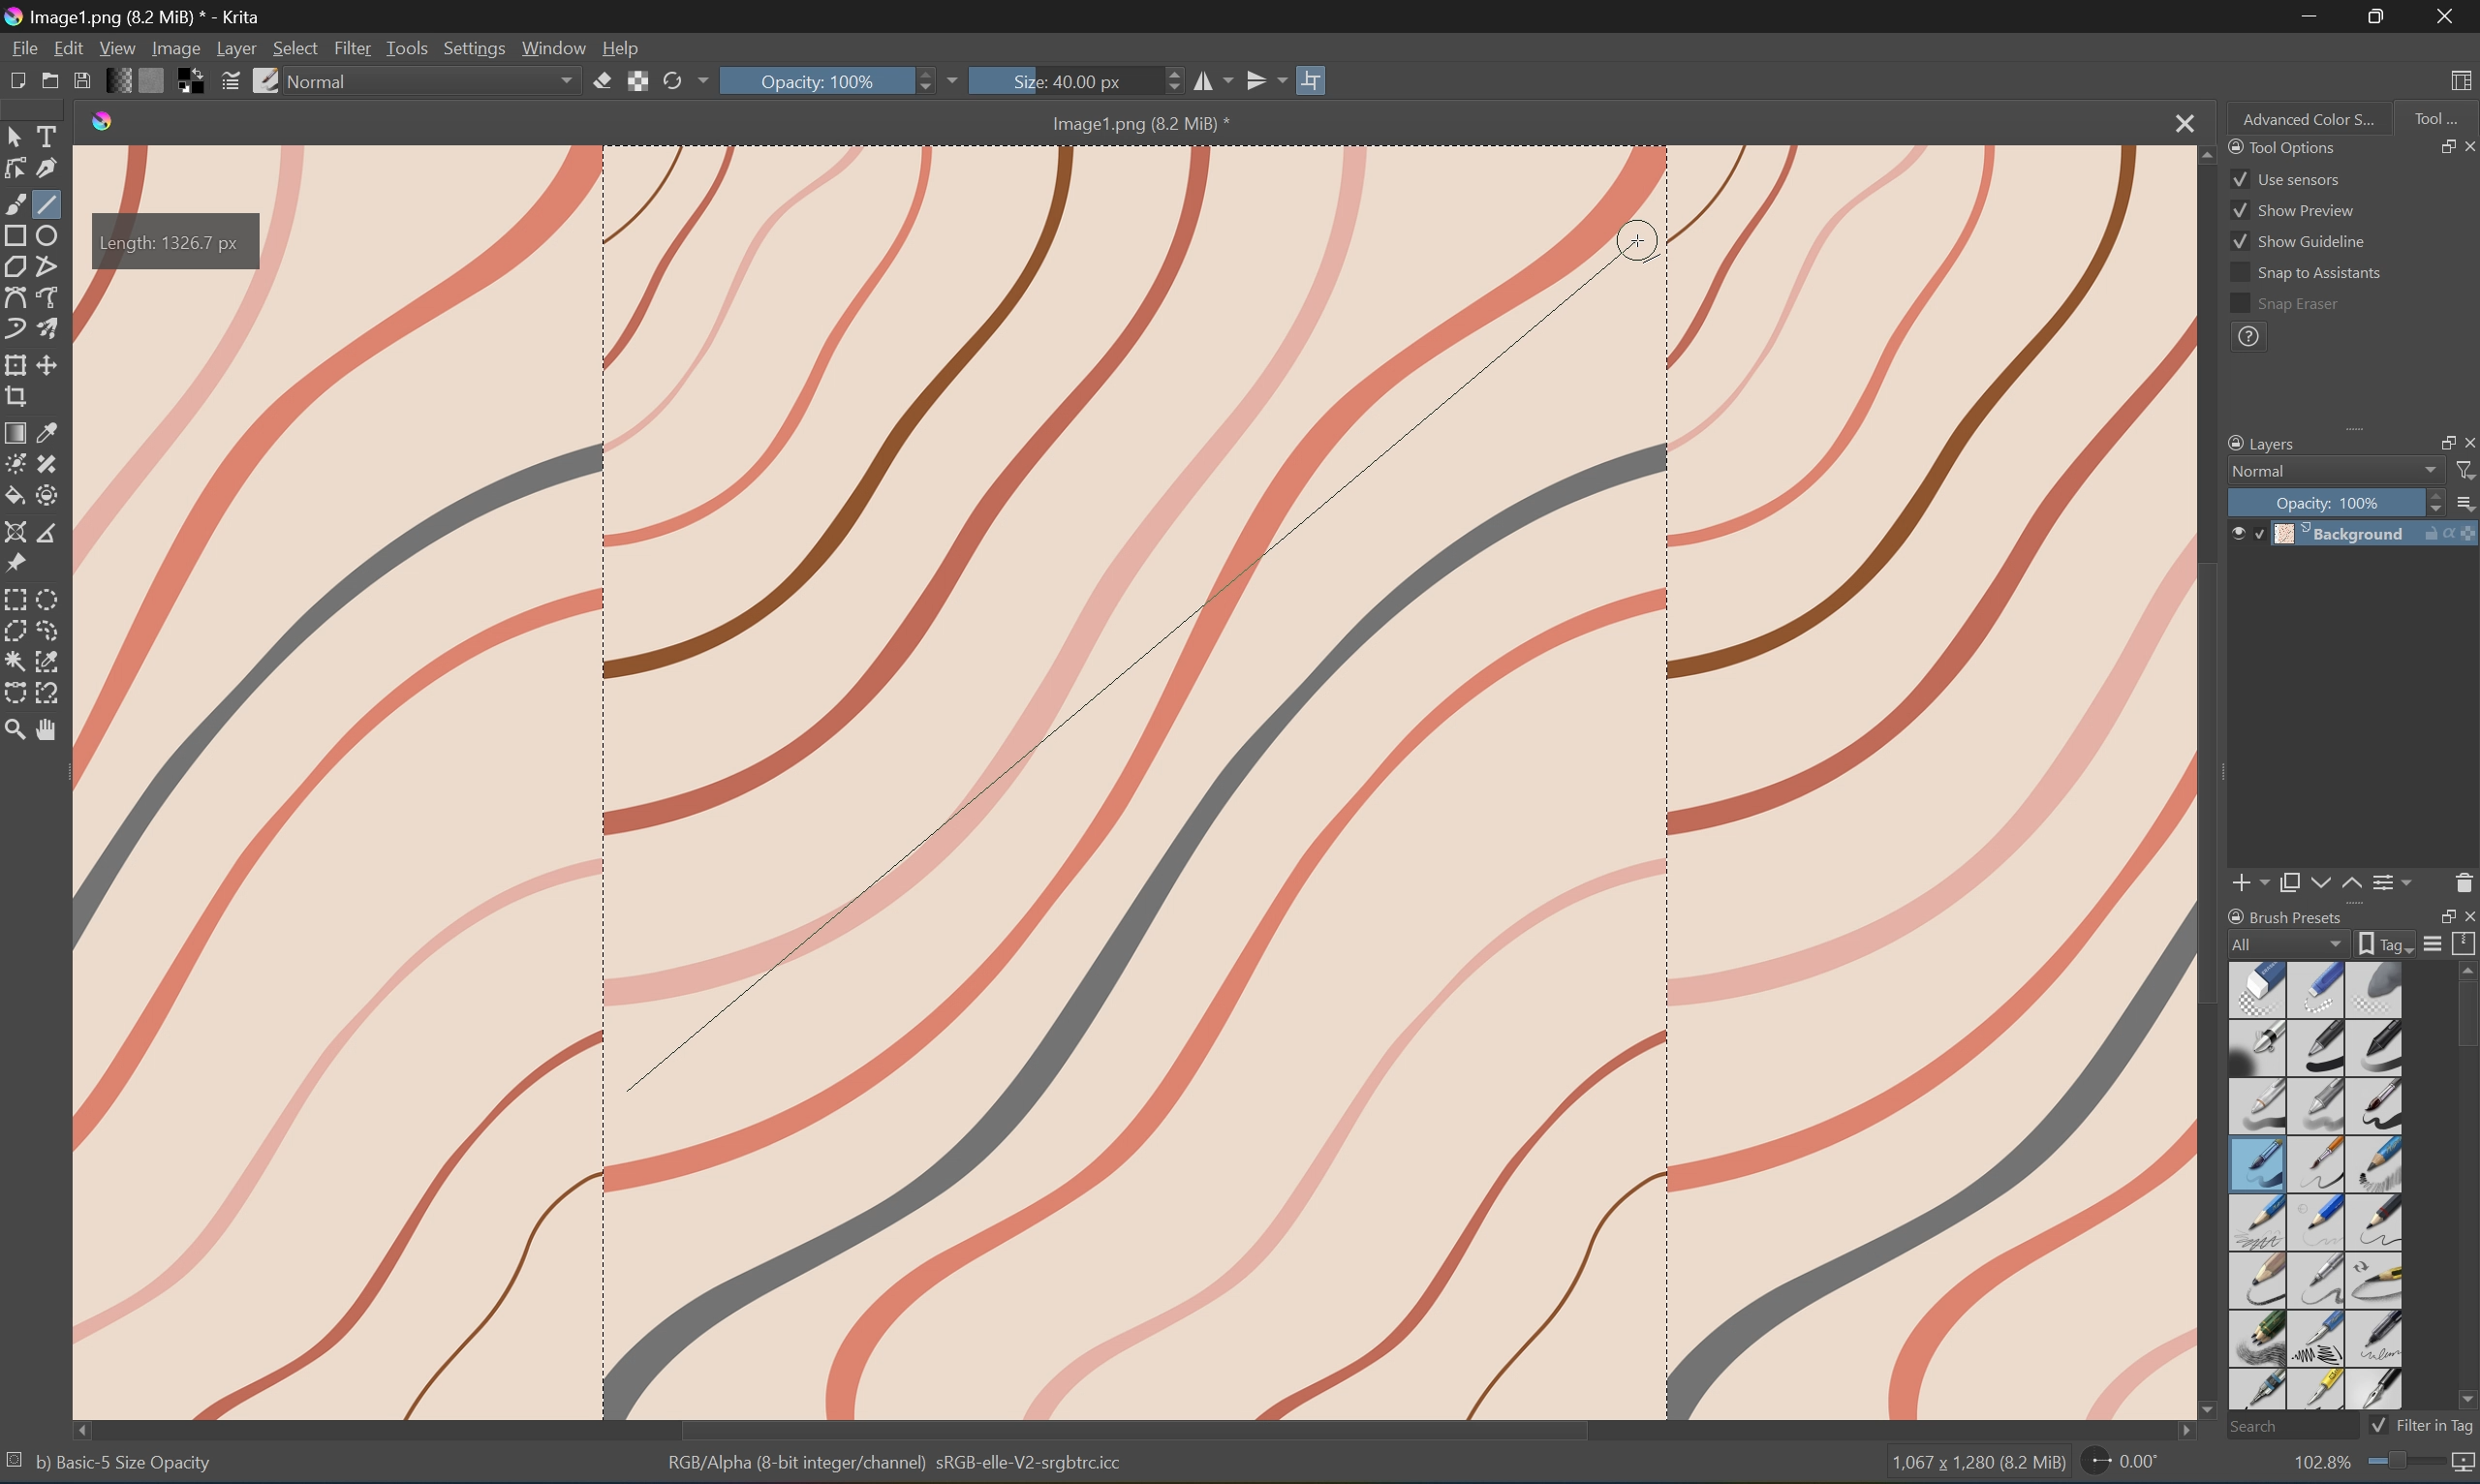  Describe the element at coordinates (1265, 78) in the screenshot. I see `Vertical Mirror tool` at that location.